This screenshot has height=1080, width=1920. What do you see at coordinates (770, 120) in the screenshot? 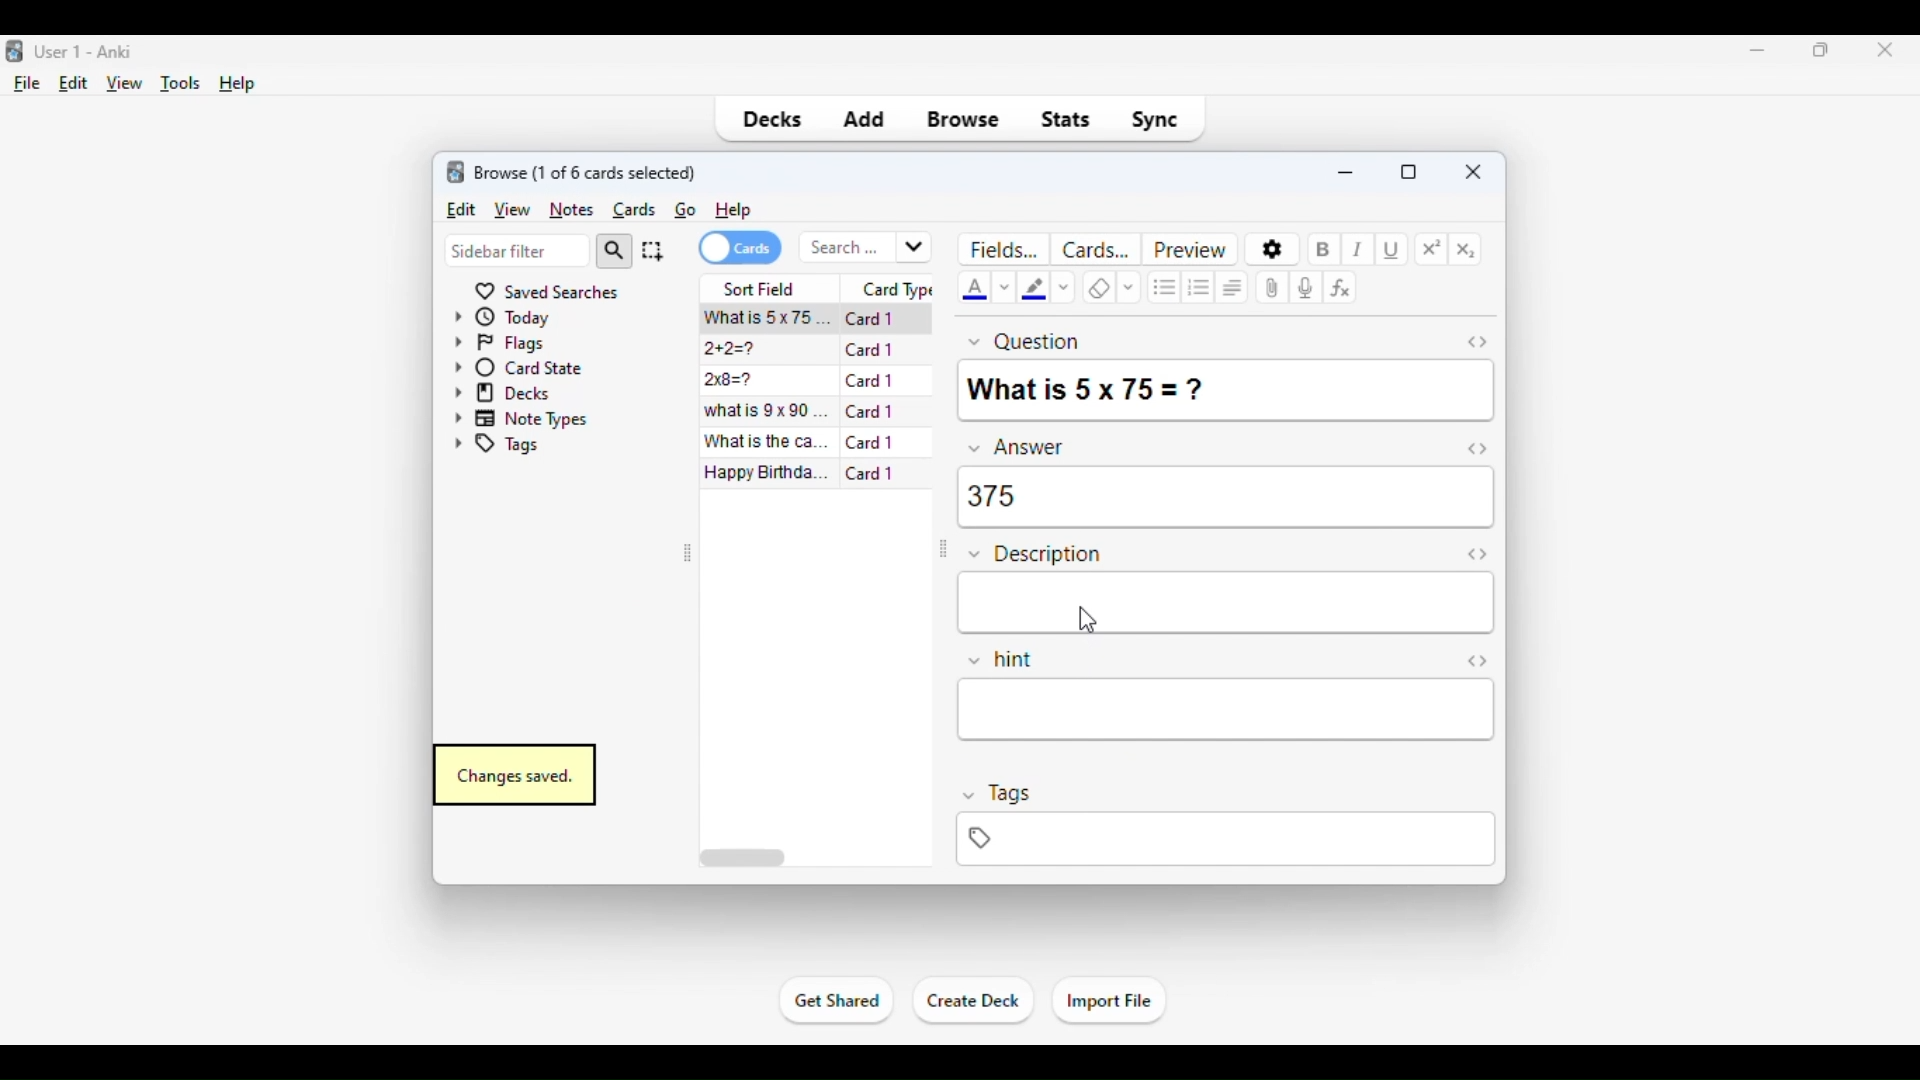
I see `decks` at bounding box center [770, 120].